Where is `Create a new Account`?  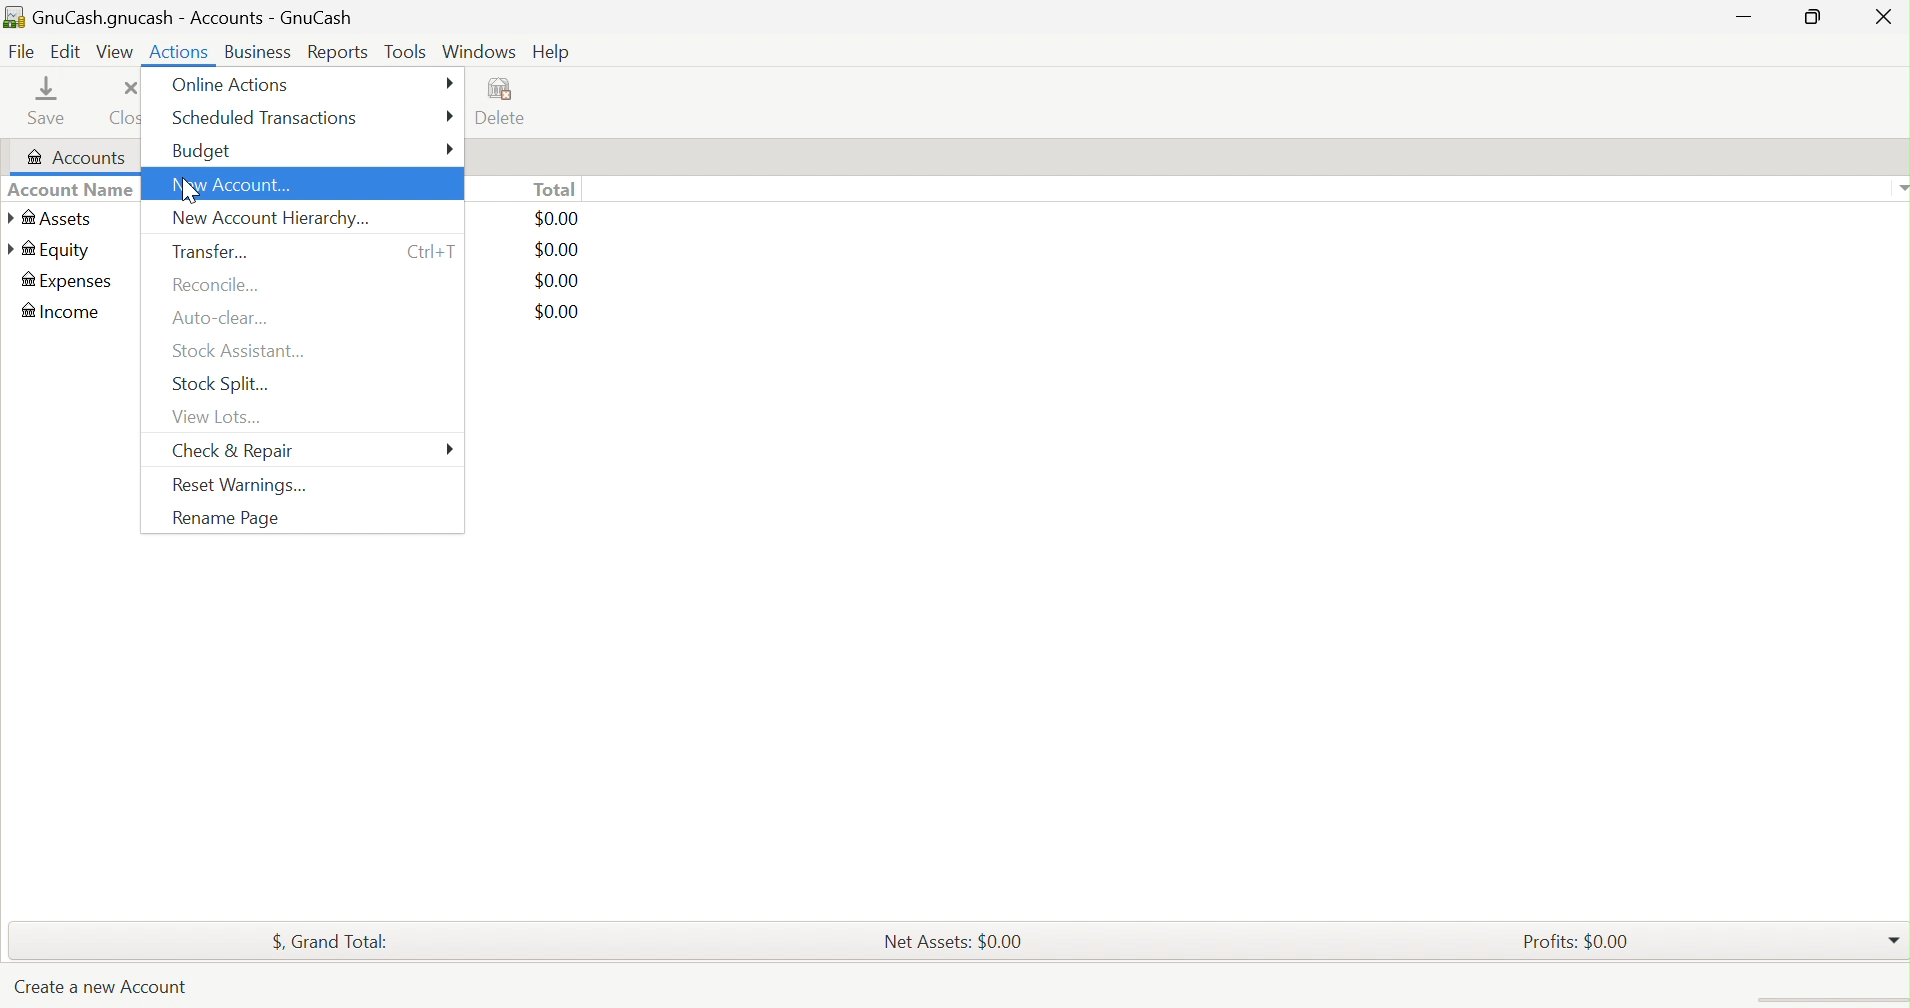 Create a new Account is located at coordinates (100, 991).